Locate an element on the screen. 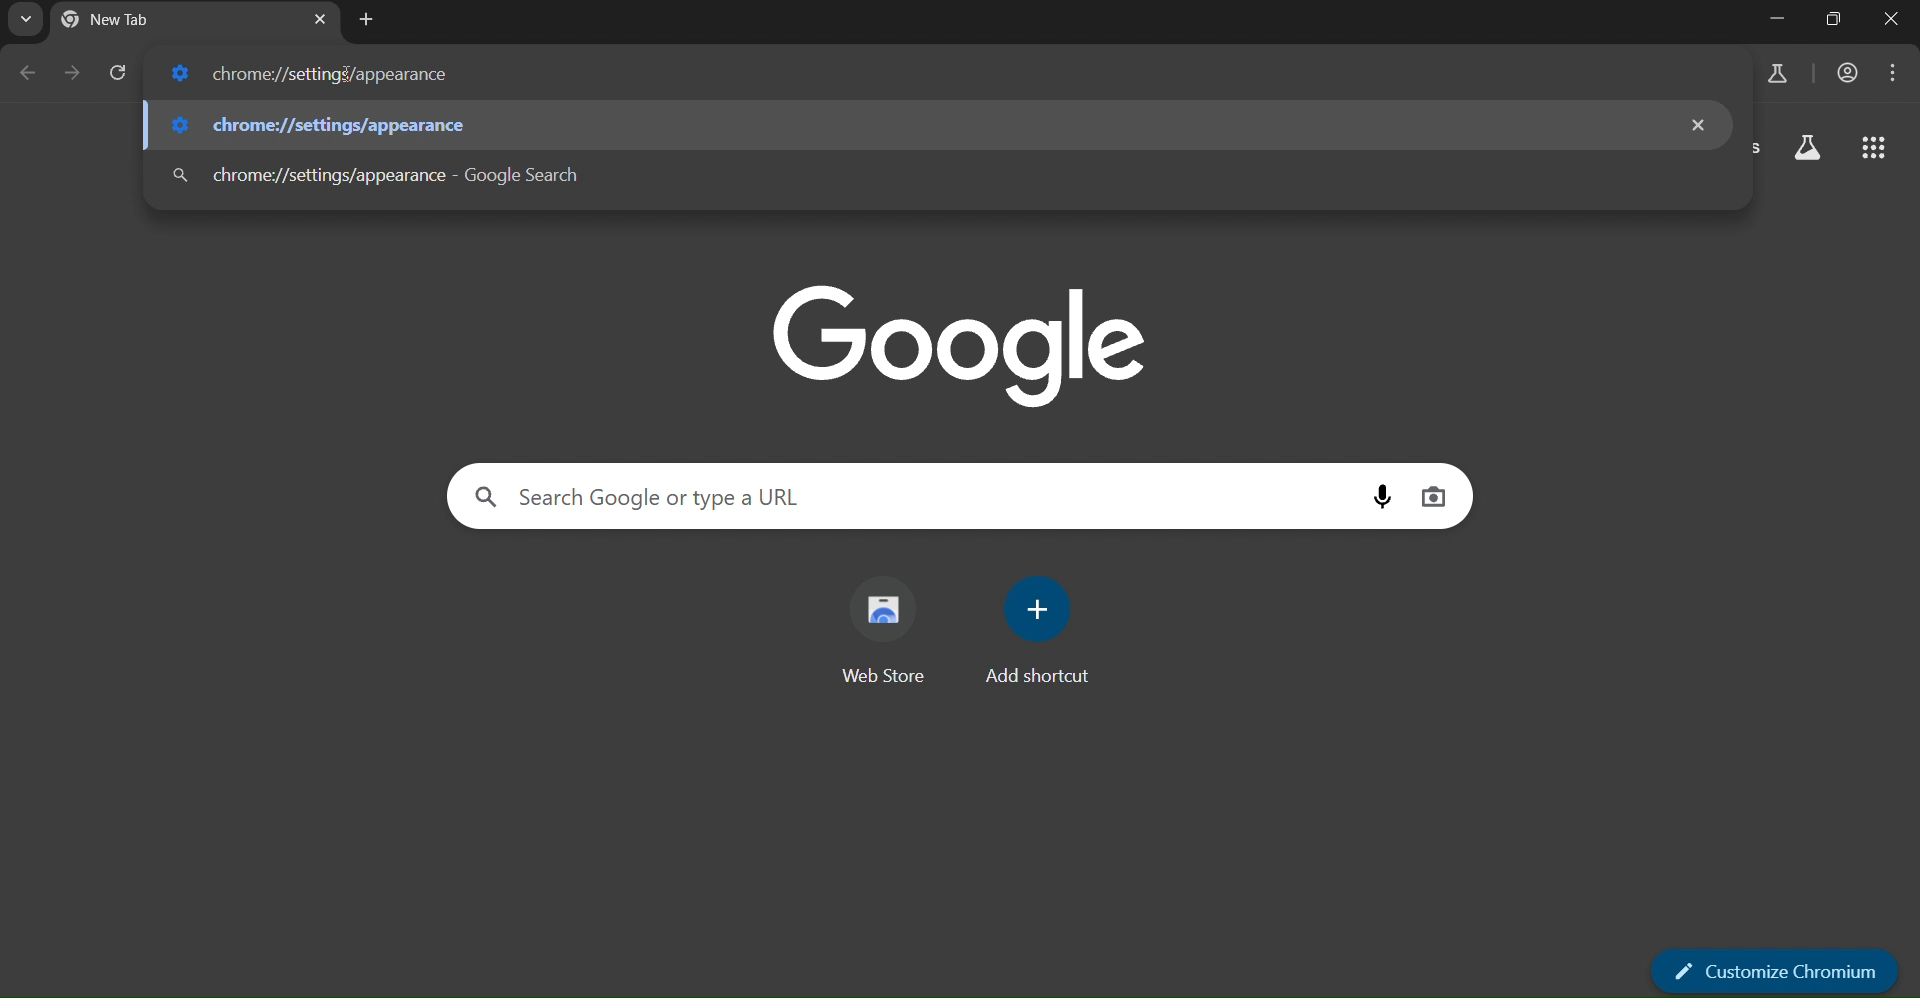  go forward one page is located at coordinates (70, 74).